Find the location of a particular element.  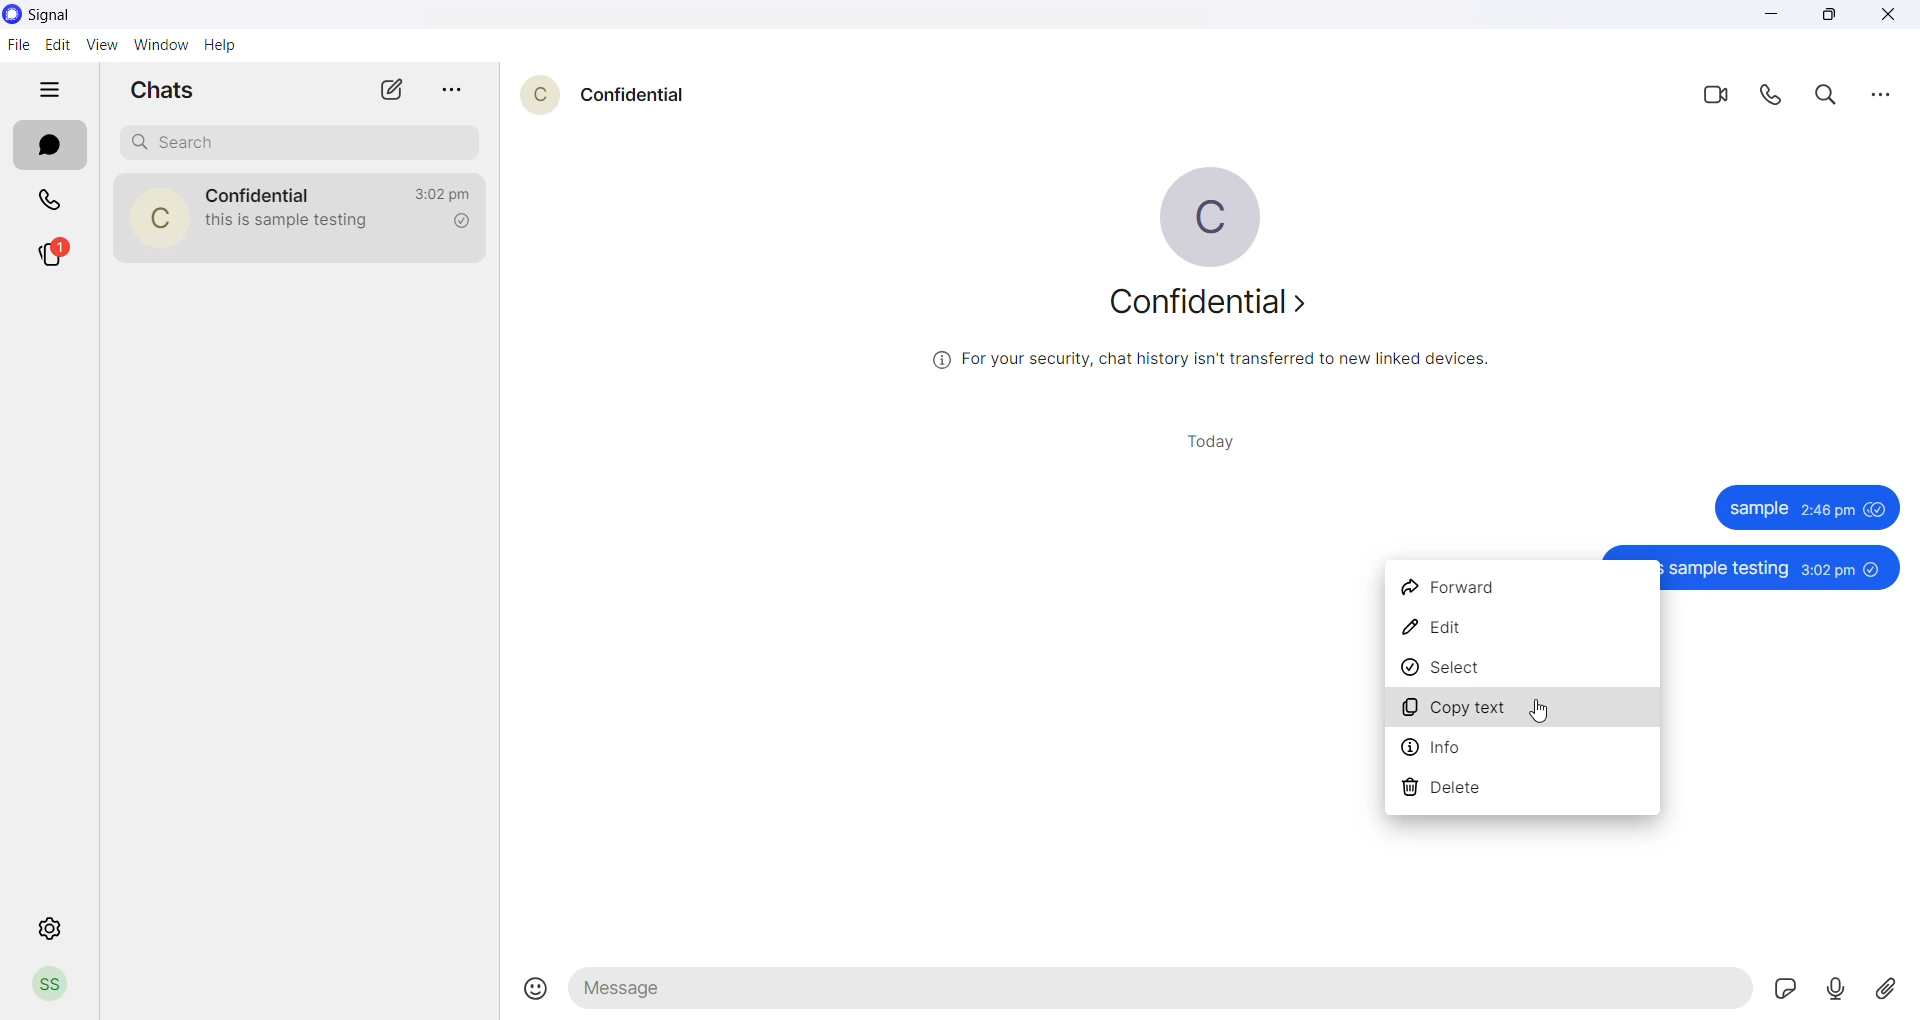

profile picture is located at coordinates (157, 216).